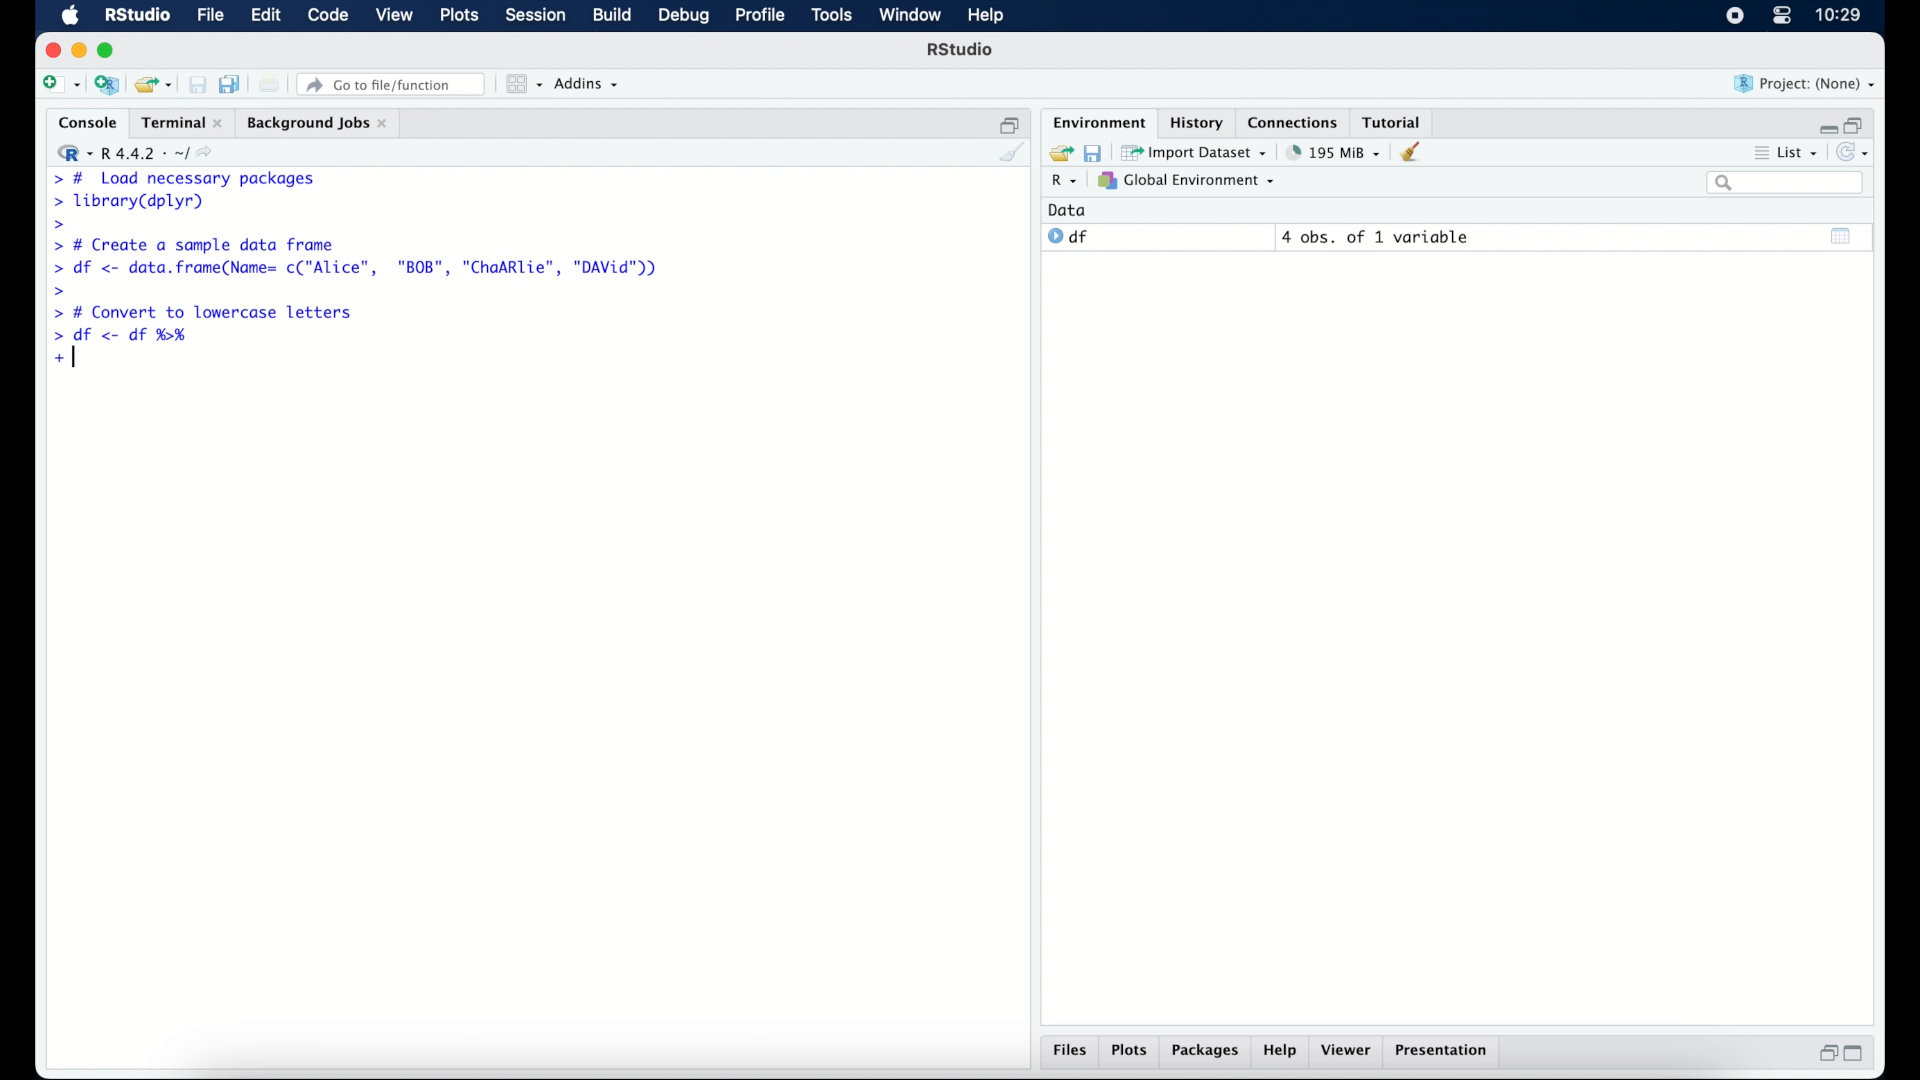 The height and width of the screenshot is (1080, 1920). What do you see at coordinates (522, 84) in the screenshot?
I see `workspace panes` at bounding box center [522, 84].